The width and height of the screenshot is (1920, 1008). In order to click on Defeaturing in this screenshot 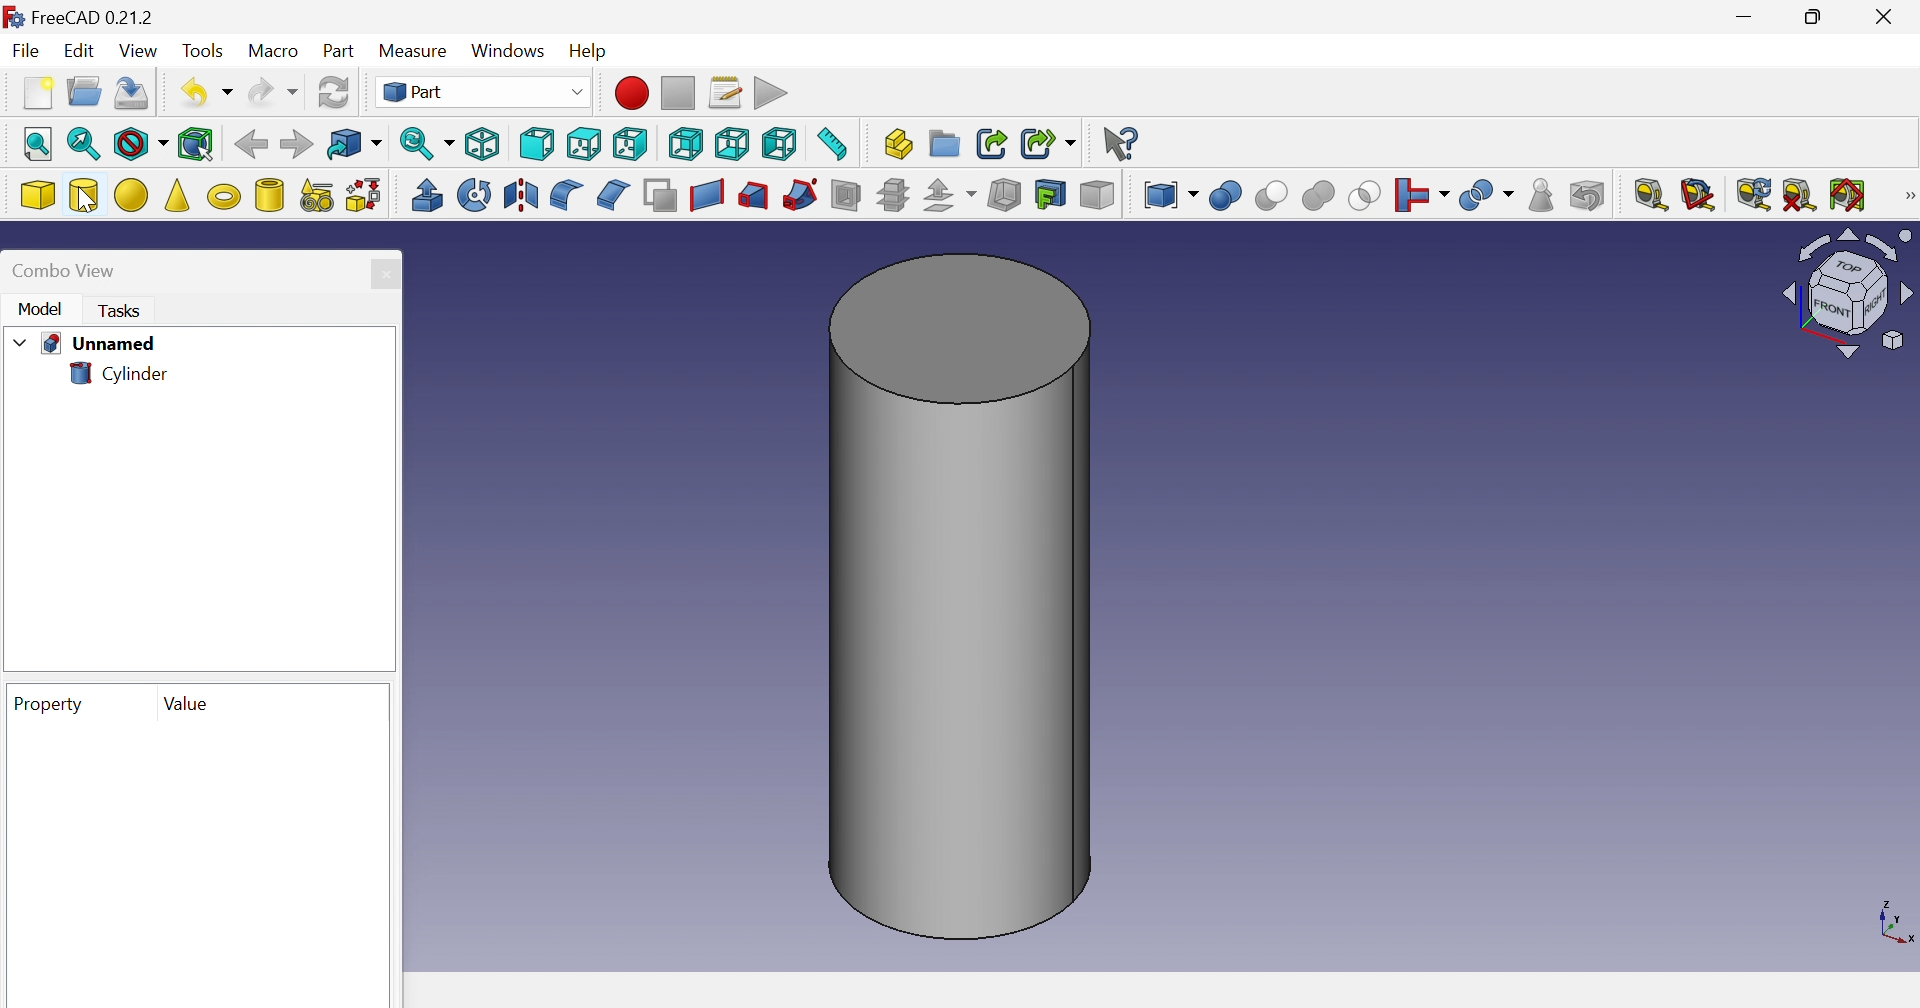, I will do `click(1586, 196)`.